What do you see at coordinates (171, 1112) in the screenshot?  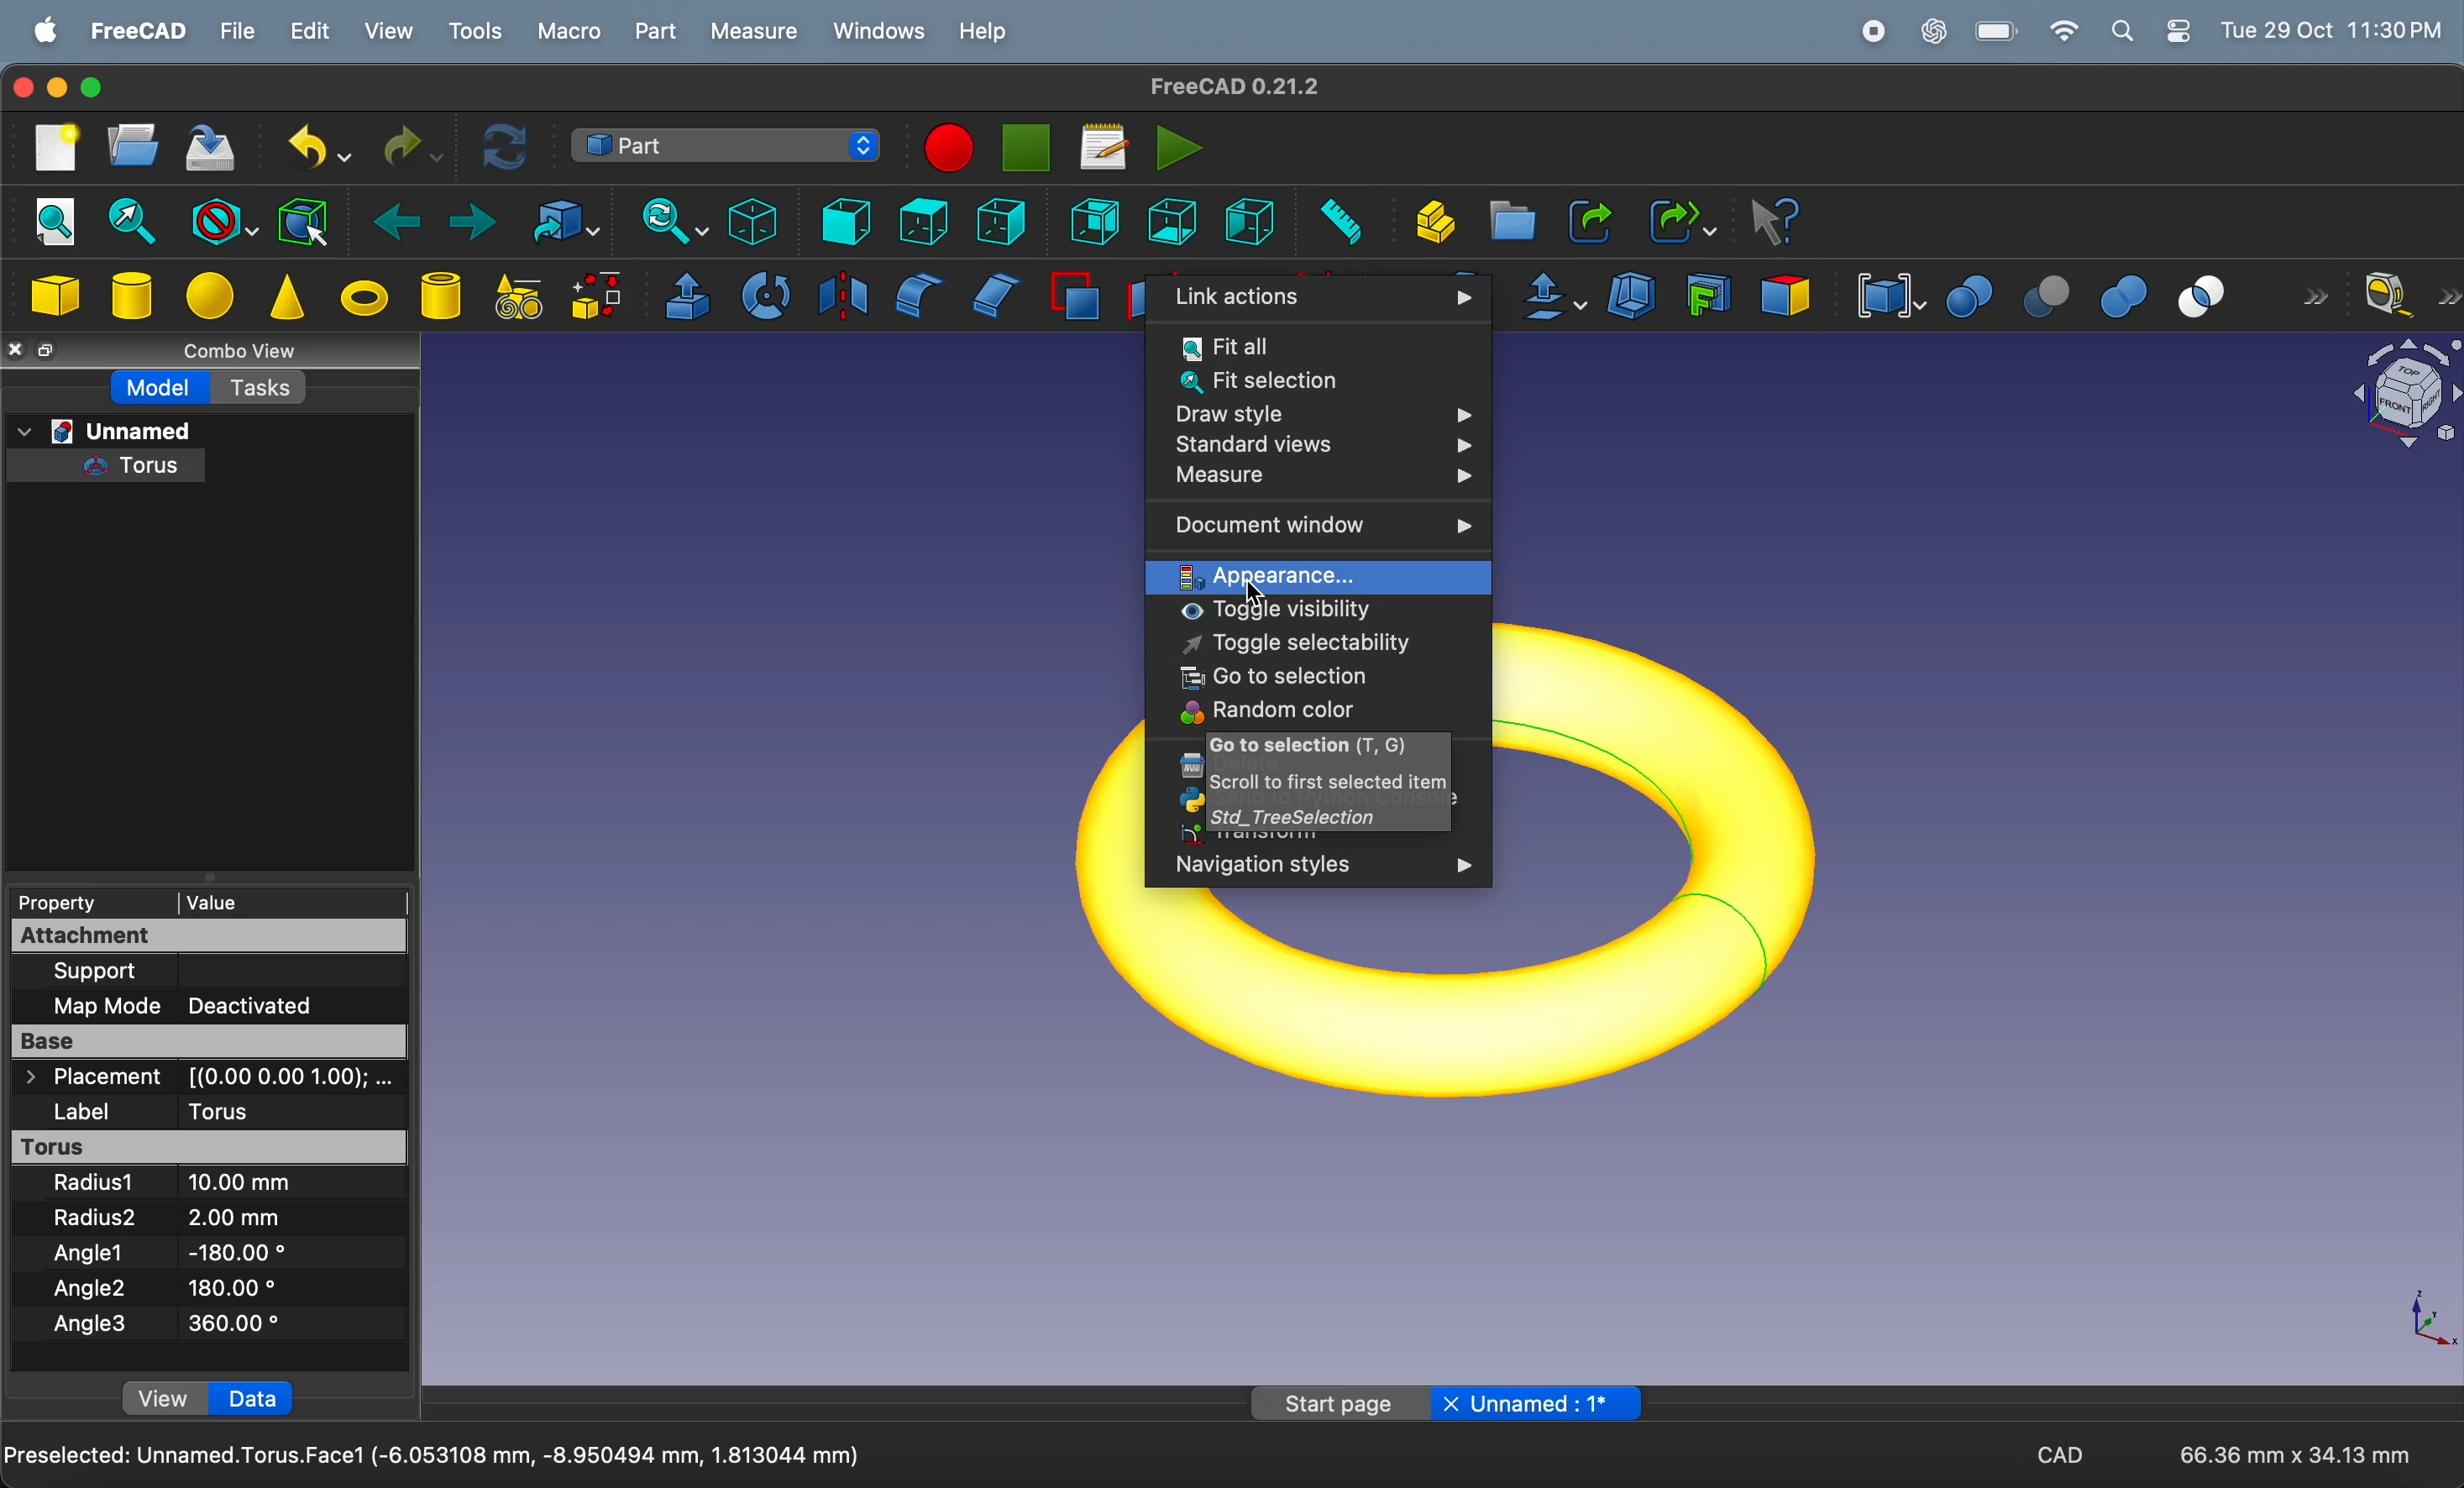 I see `label torus` at bounding box center [171, 1112].